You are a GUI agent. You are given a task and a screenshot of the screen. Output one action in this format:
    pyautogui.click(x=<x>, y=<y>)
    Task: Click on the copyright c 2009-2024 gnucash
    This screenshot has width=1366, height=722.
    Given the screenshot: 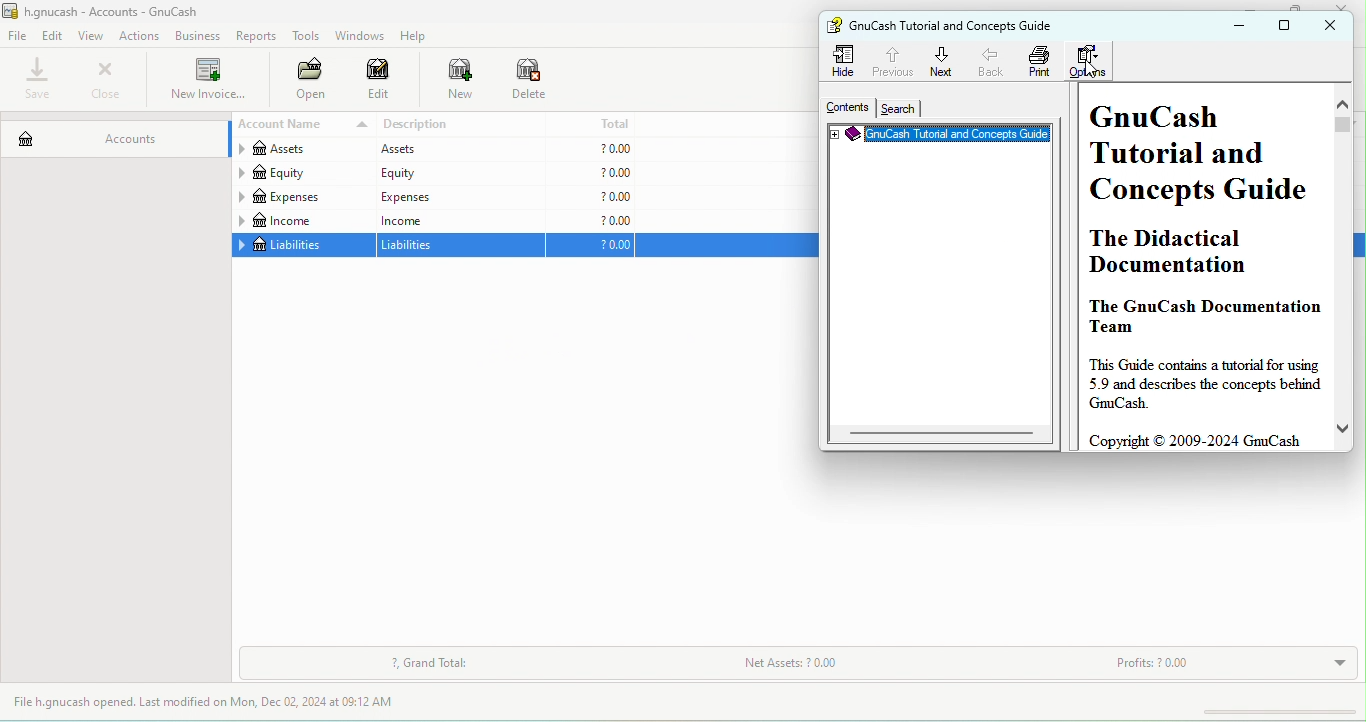 What is the action you would take?
    pyautogui.click(x=1200, y=441)
    